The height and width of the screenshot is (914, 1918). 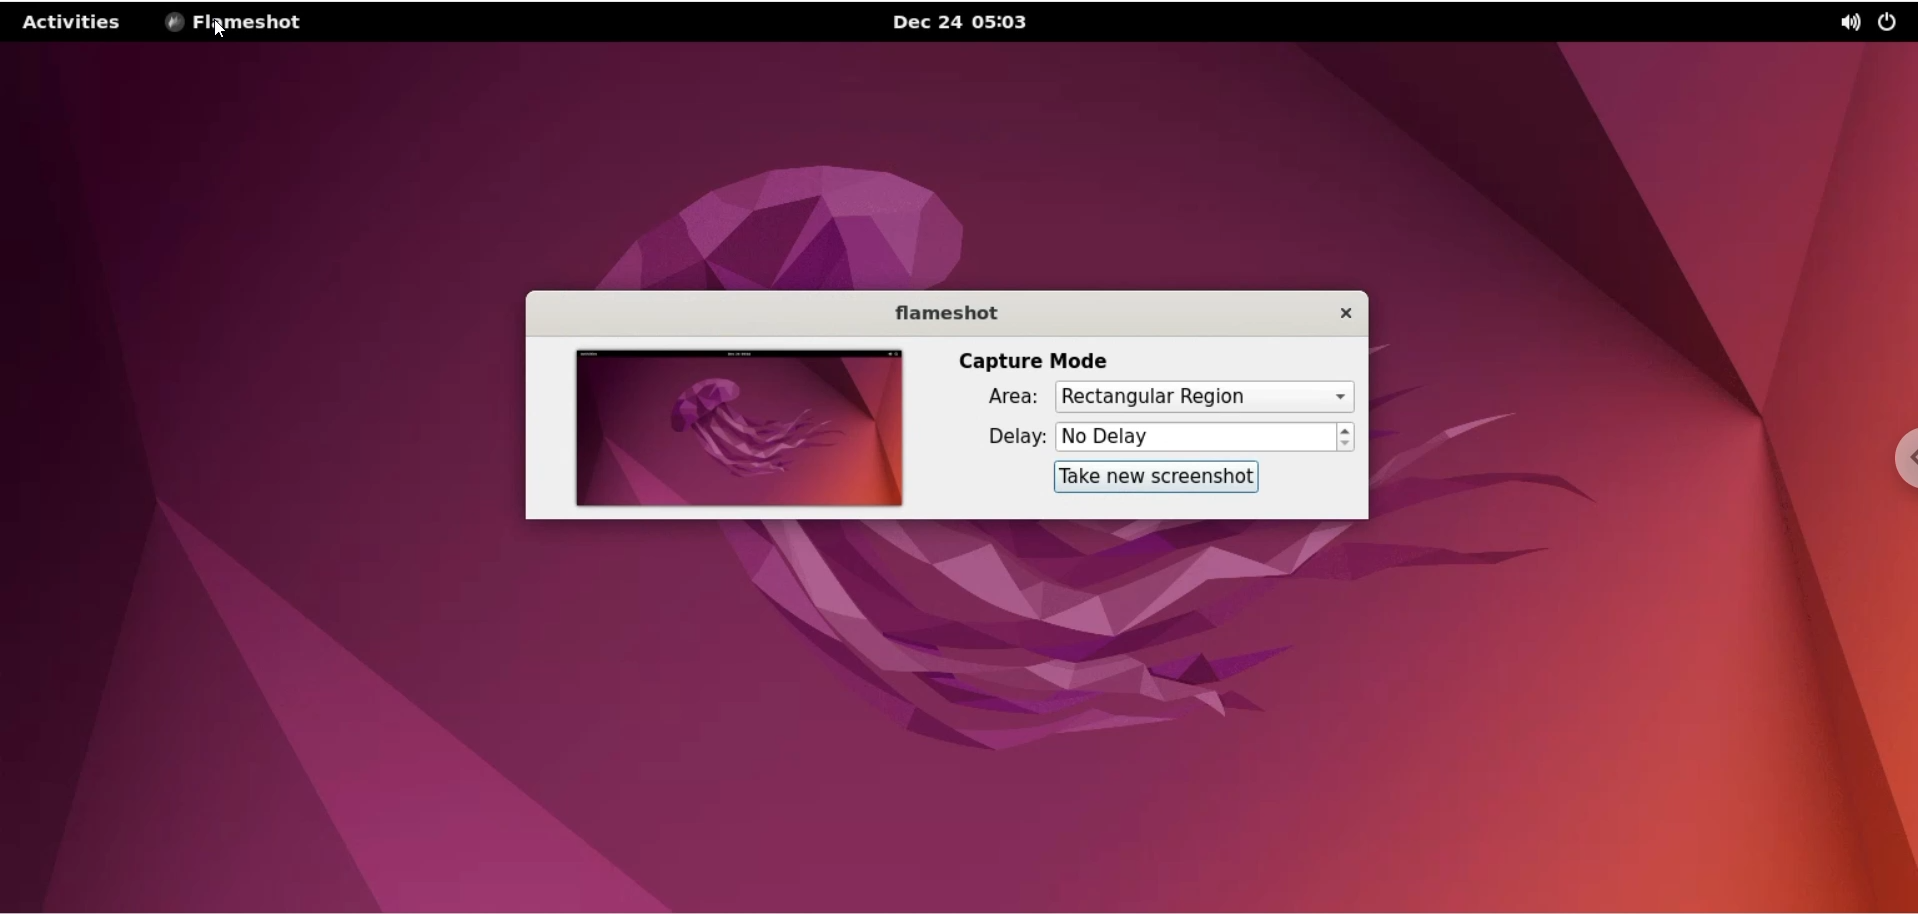 What do you see at coordinates (221, 28) in the screenshot?
I see `cursor ` at bounding box center [221, 28].